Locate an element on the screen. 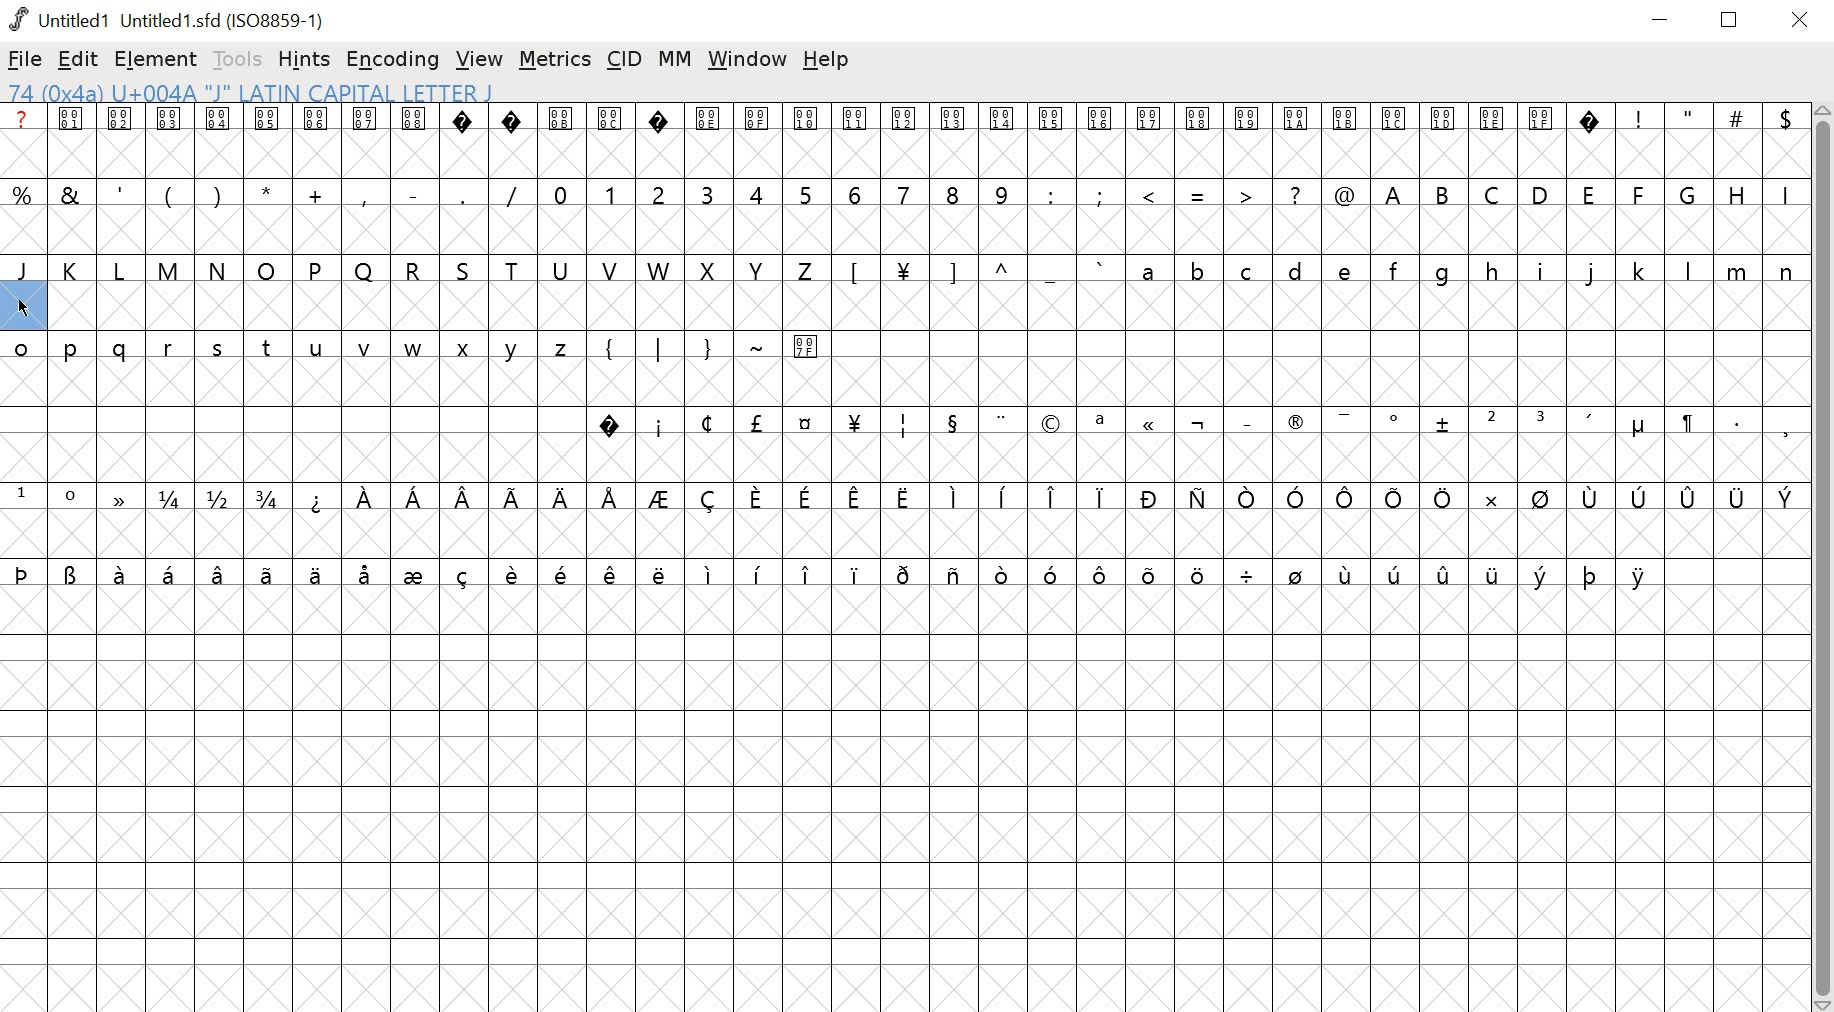 This screenshot has height=1012, width=1834. ELEMENT is located at coordinates (158, 60).